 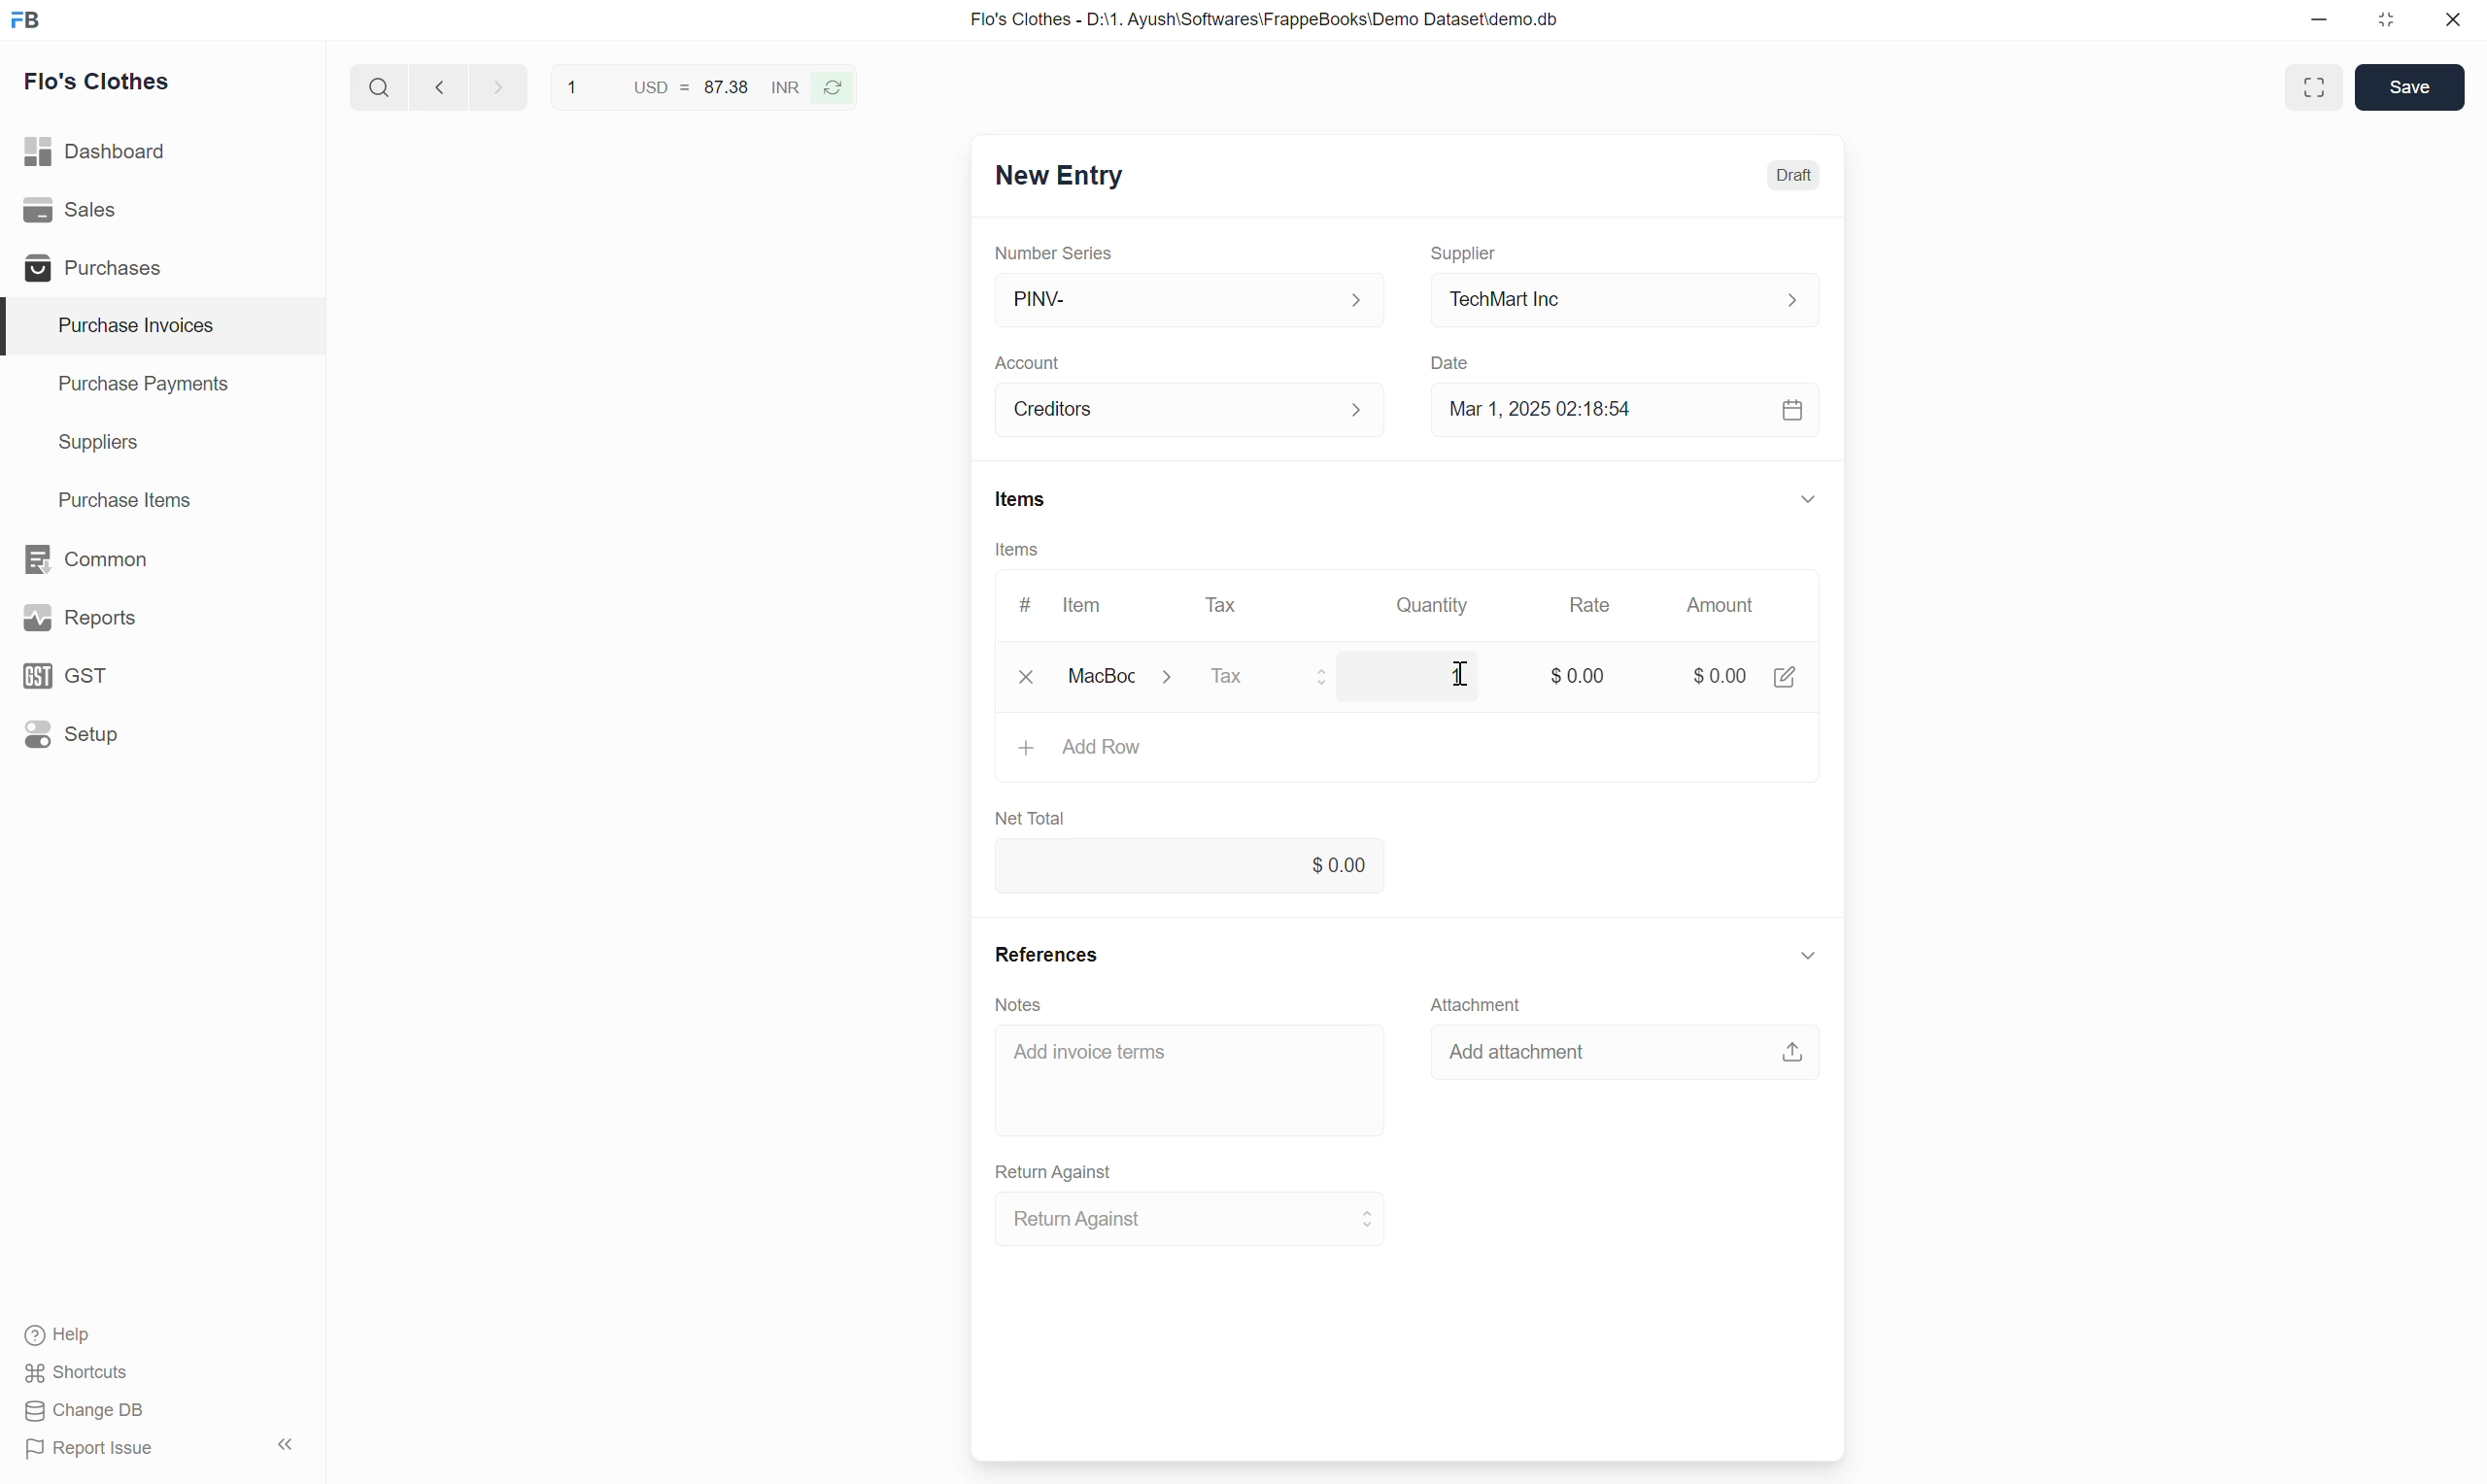 What do you see at coordinates (2409, 87) in the screenshot?
I see `Save` at bounding box center [2409, 87].